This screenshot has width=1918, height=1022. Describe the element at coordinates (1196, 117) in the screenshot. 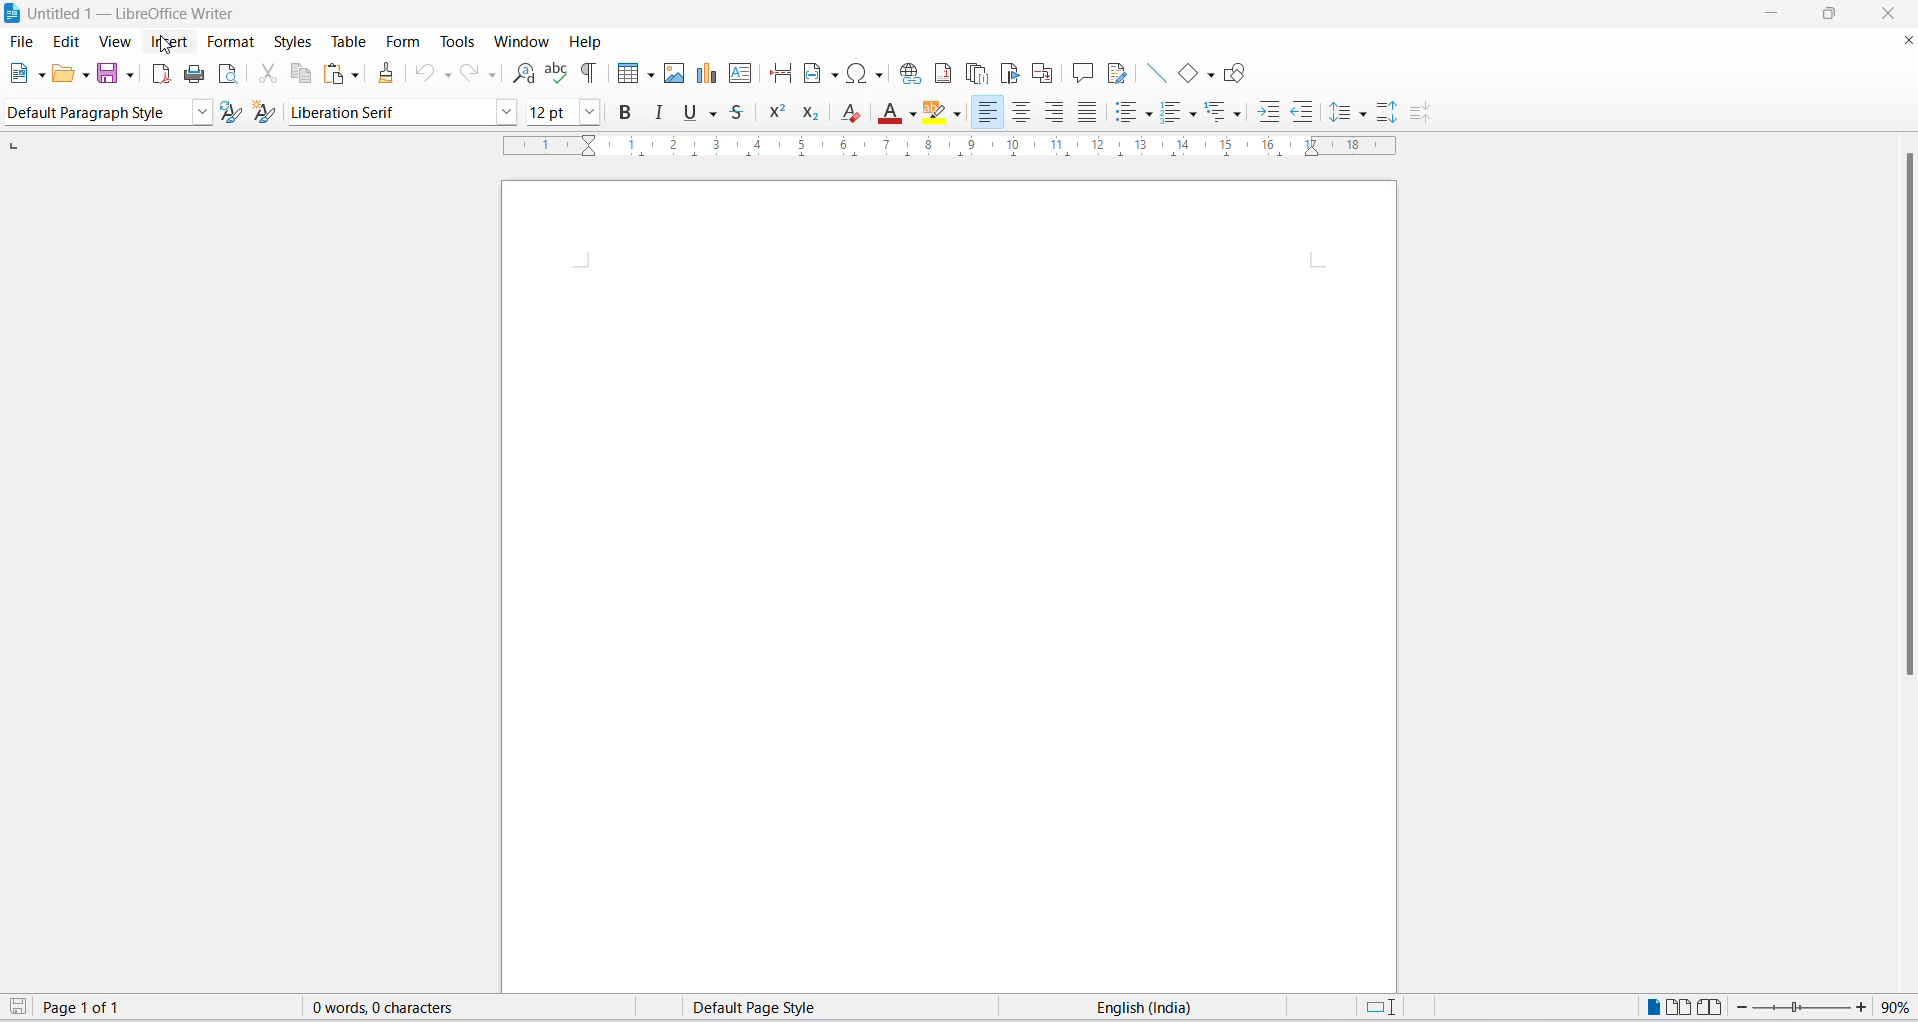

I see `toggle ordered list options` at that location.